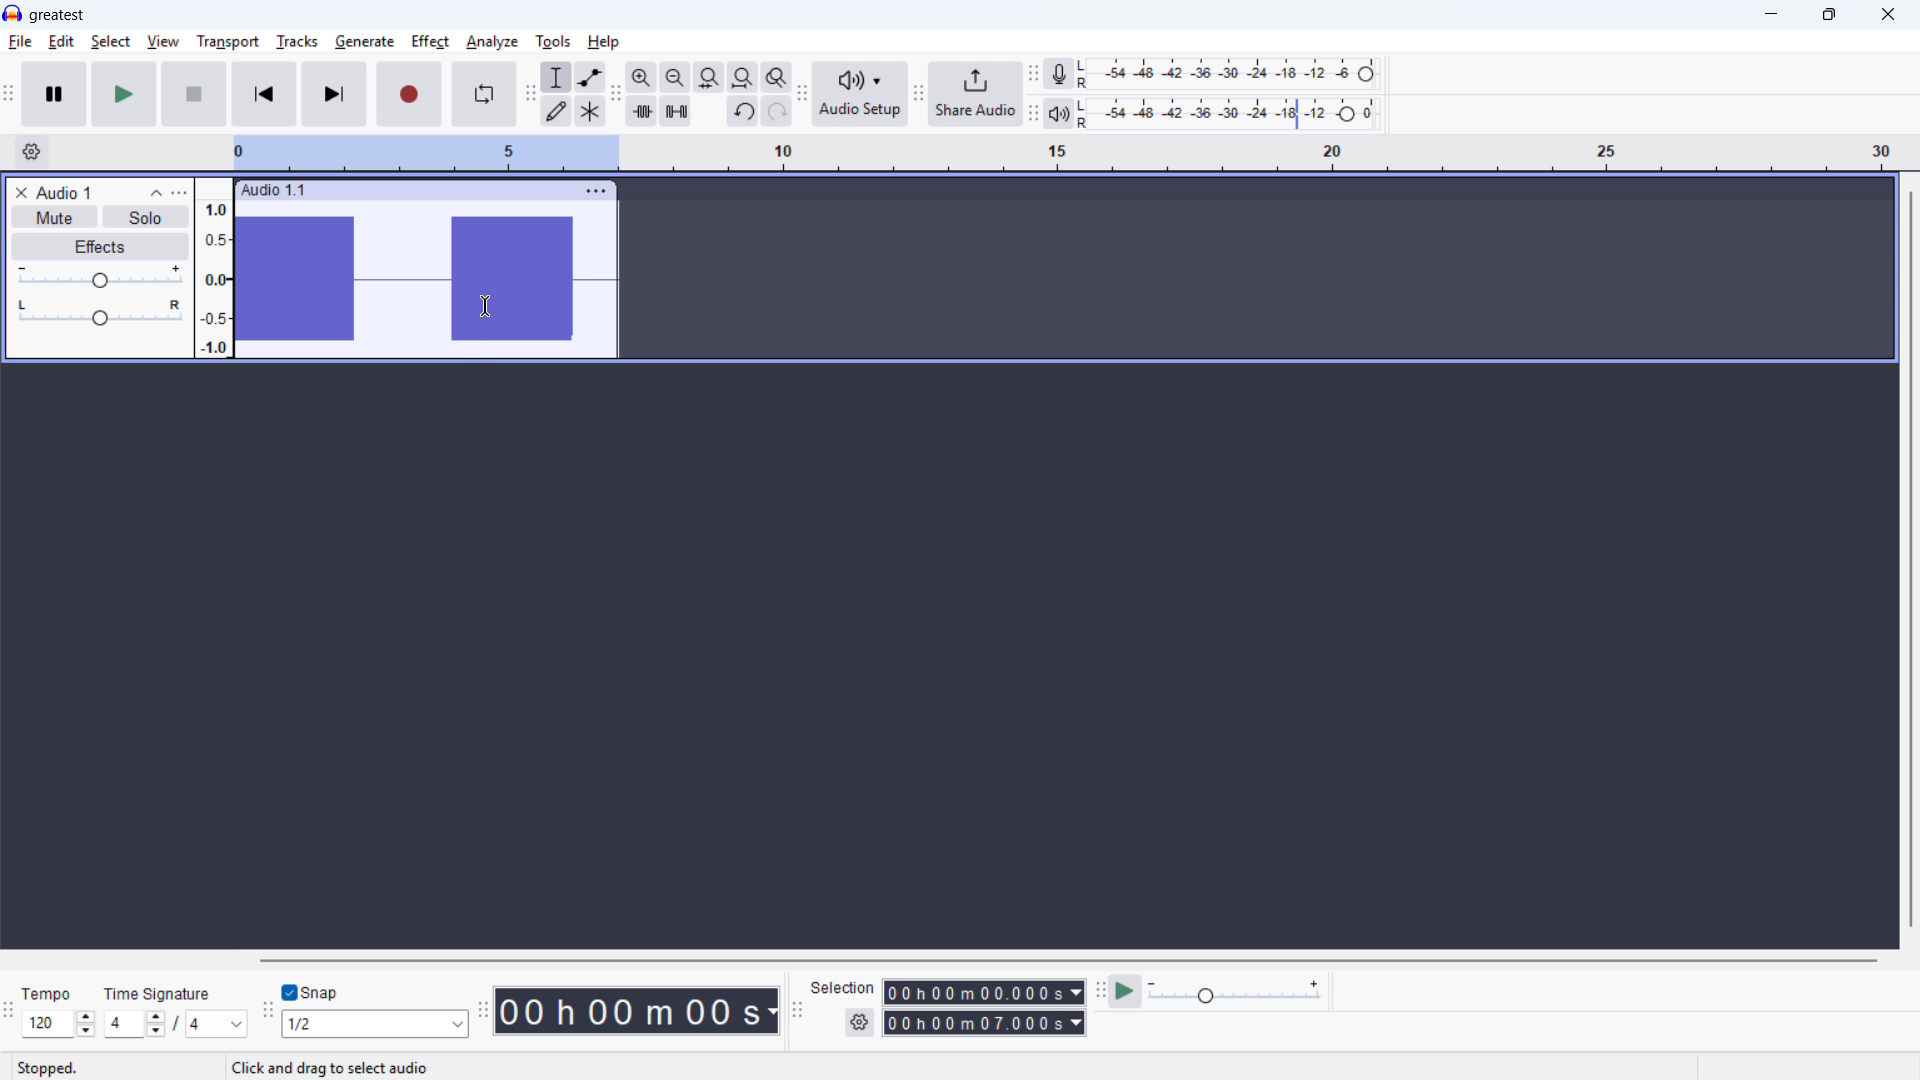 Image resolution: width=1920 pixels, height=1080 pixels. What do you see at coordinates (332, 1069) in the screenshot?
I see `Click and drag to select audio` at bounding box center [332, 1069].